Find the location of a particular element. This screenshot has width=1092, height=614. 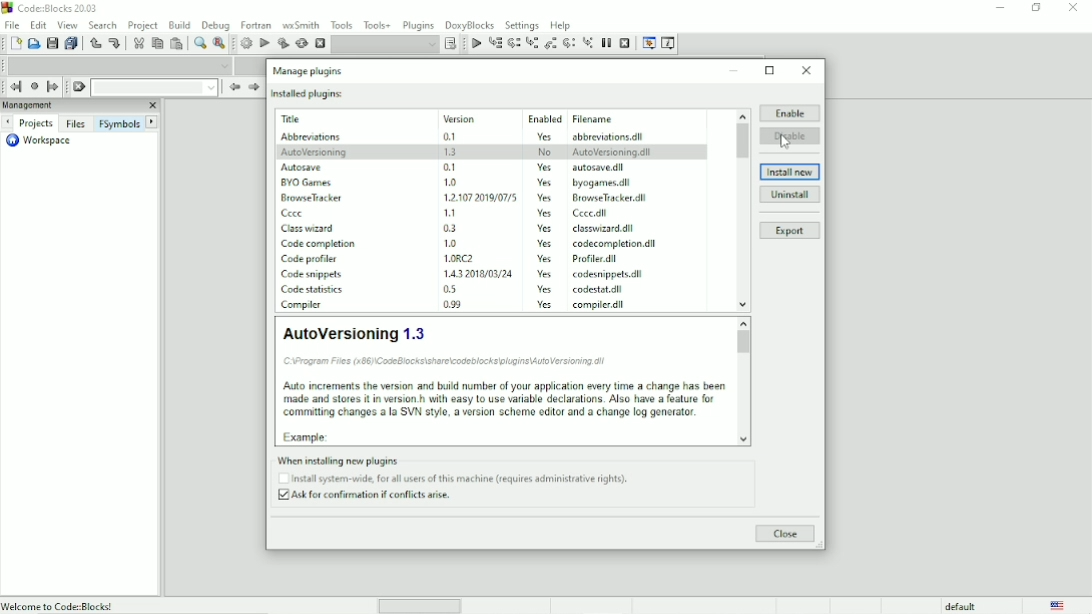

Close is located at coordinates (151, 106).